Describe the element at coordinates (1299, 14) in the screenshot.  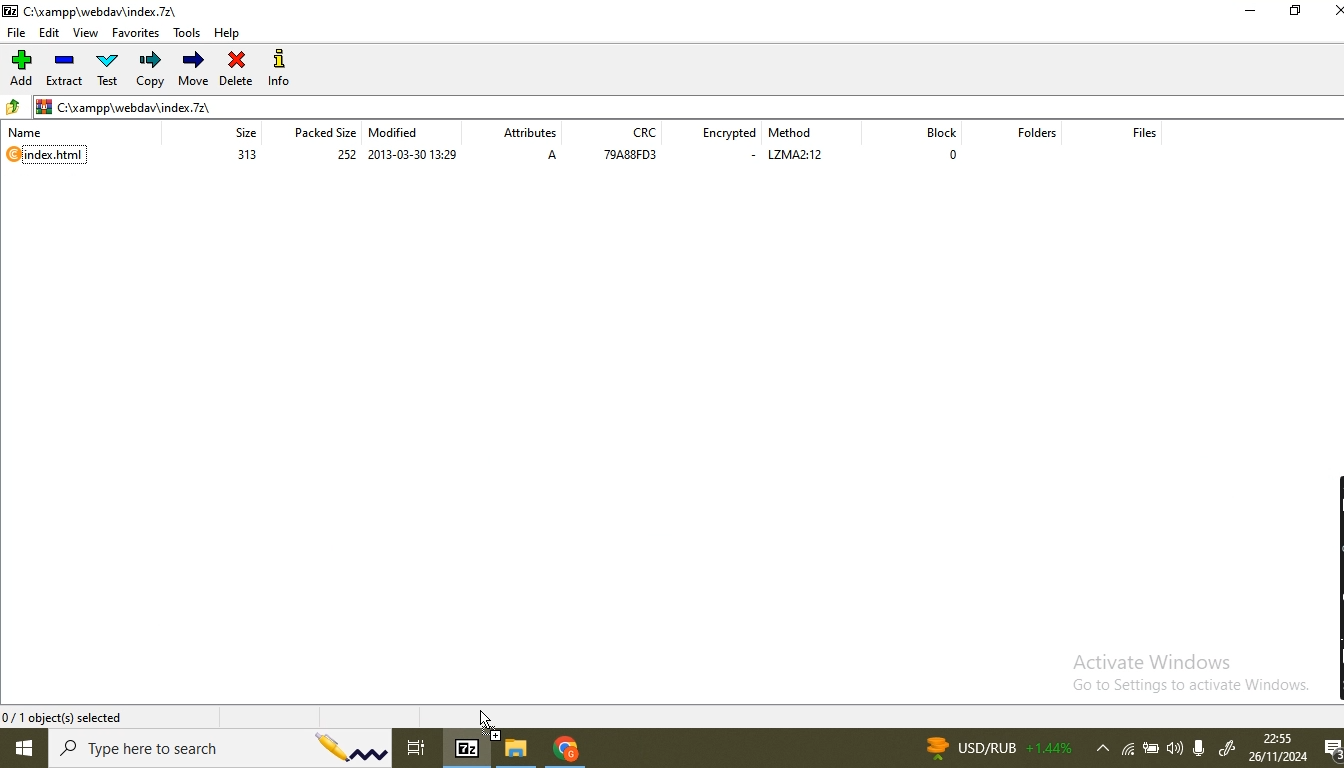
I see `restore` at that location.